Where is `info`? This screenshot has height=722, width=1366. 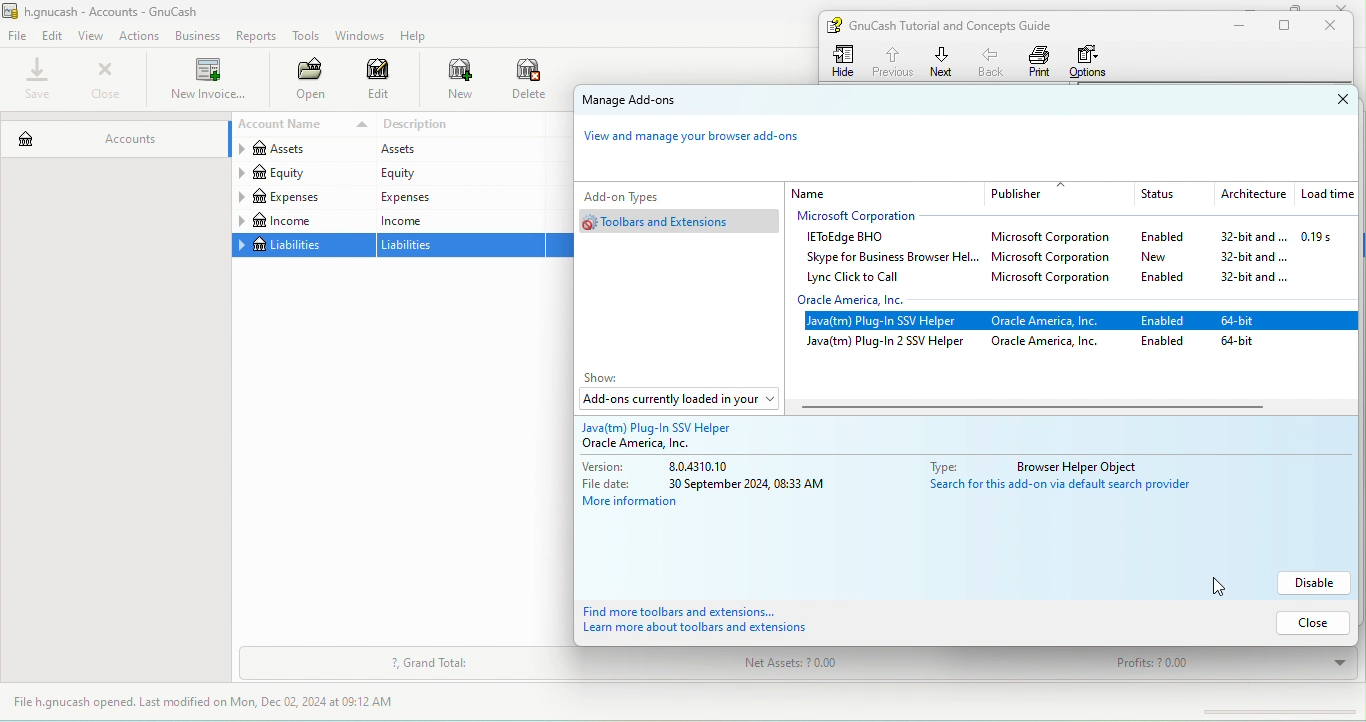
info is located at coordinates (1091, 464).